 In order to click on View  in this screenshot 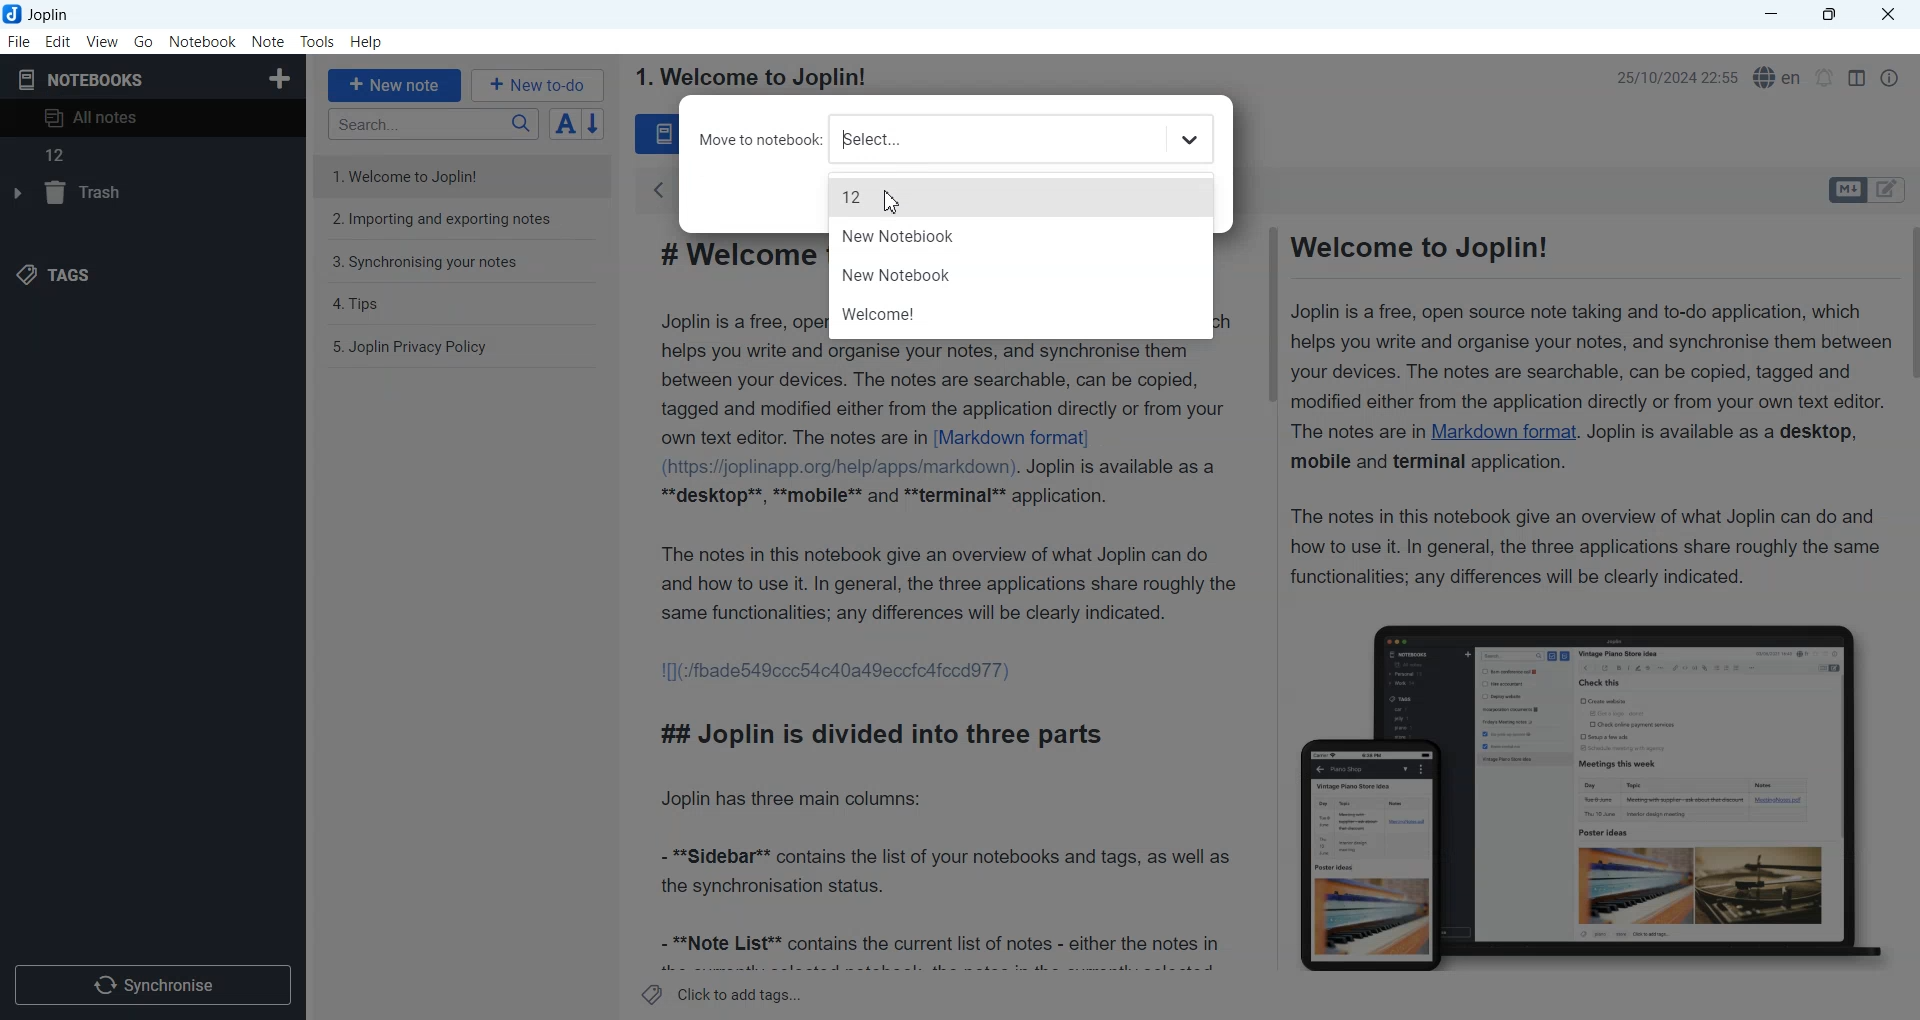, I will do `click(102, 41)`.